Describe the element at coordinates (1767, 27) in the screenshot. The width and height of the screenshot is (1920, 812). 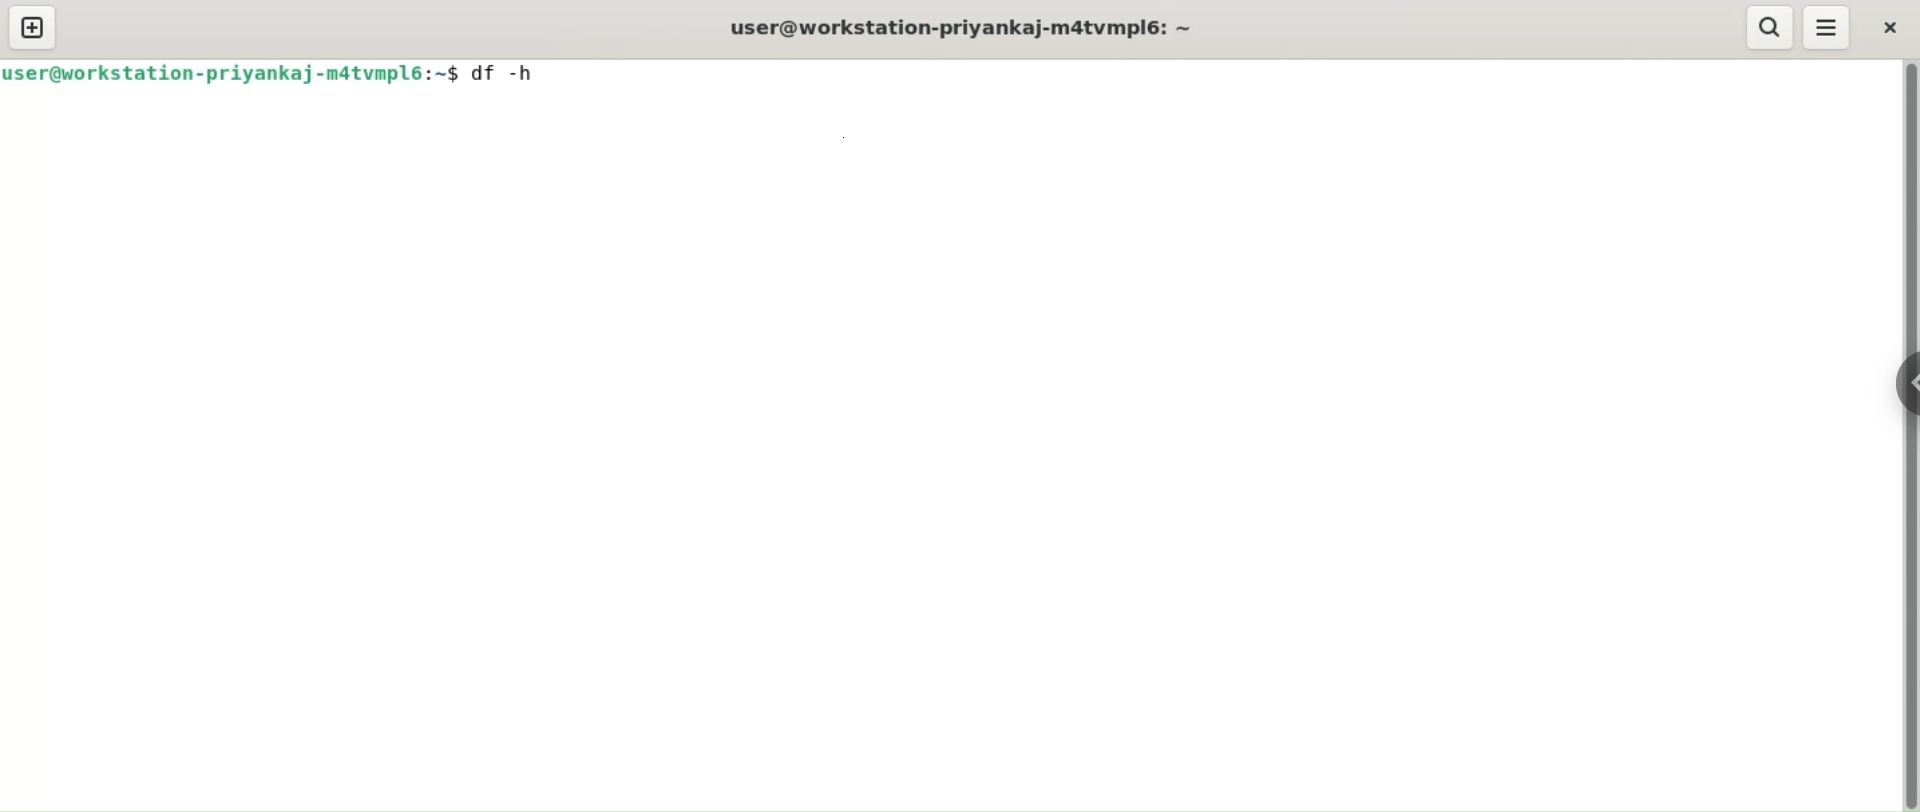
I see `search` at that location.